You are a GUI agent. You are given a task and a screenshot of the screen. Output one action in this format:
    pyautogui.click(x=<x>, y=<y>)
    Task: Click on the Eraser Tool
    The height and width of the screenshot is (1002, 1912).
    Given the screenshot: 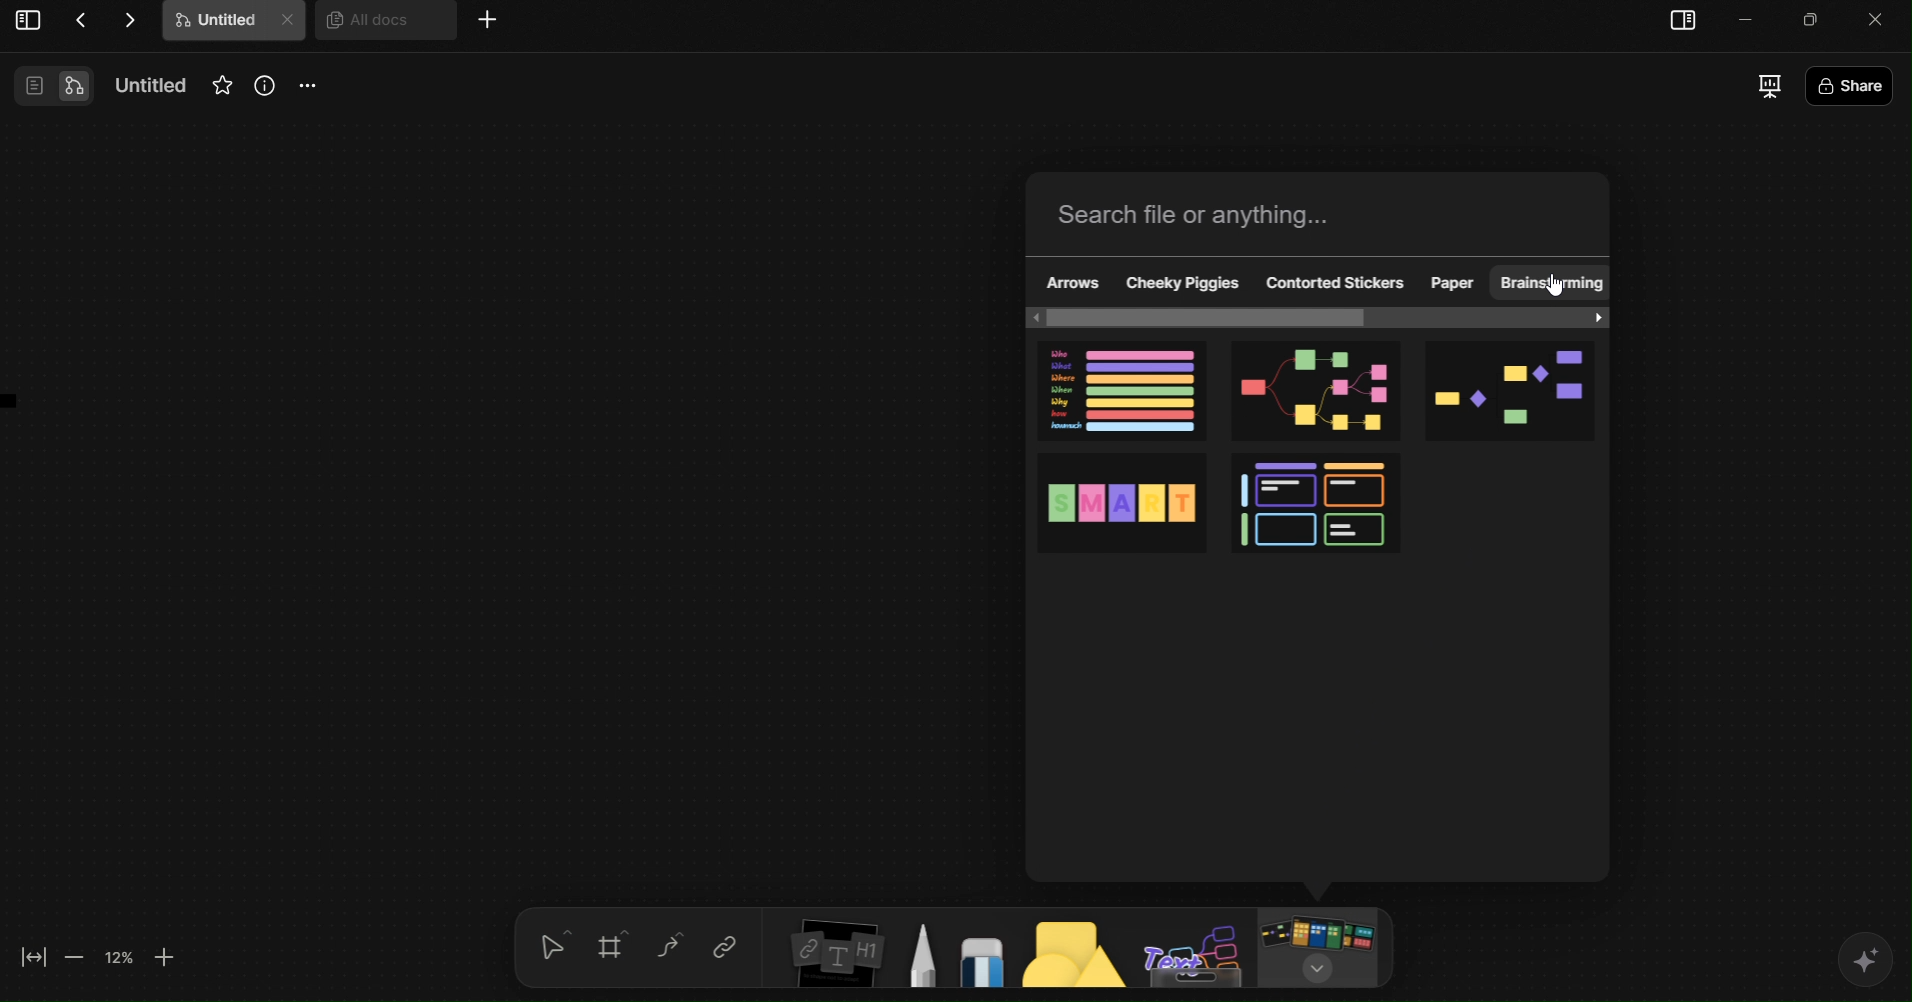 What is the action you would take?
    pyautogui.click(x=981, y=954)
    